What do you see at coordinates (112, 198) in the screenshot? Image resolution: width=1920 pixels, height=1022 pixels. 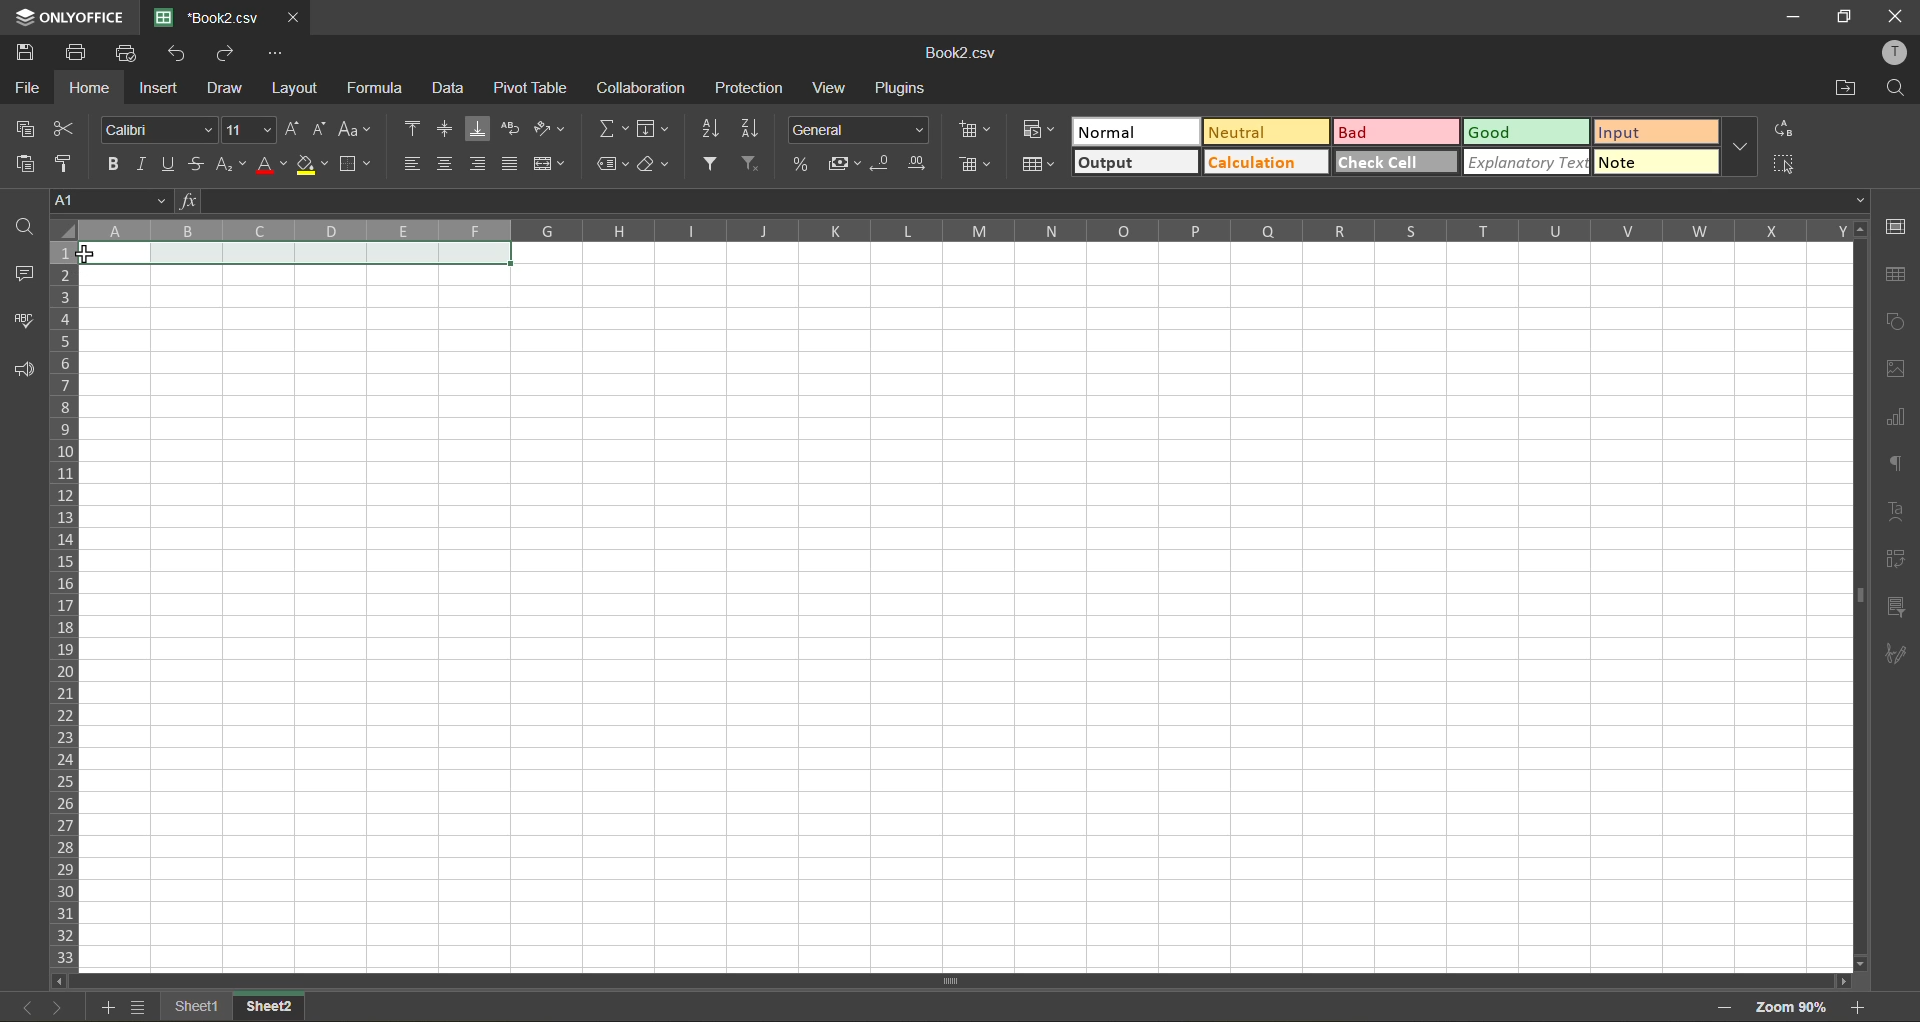 I see `cell address` at bounding box center [112, 198].